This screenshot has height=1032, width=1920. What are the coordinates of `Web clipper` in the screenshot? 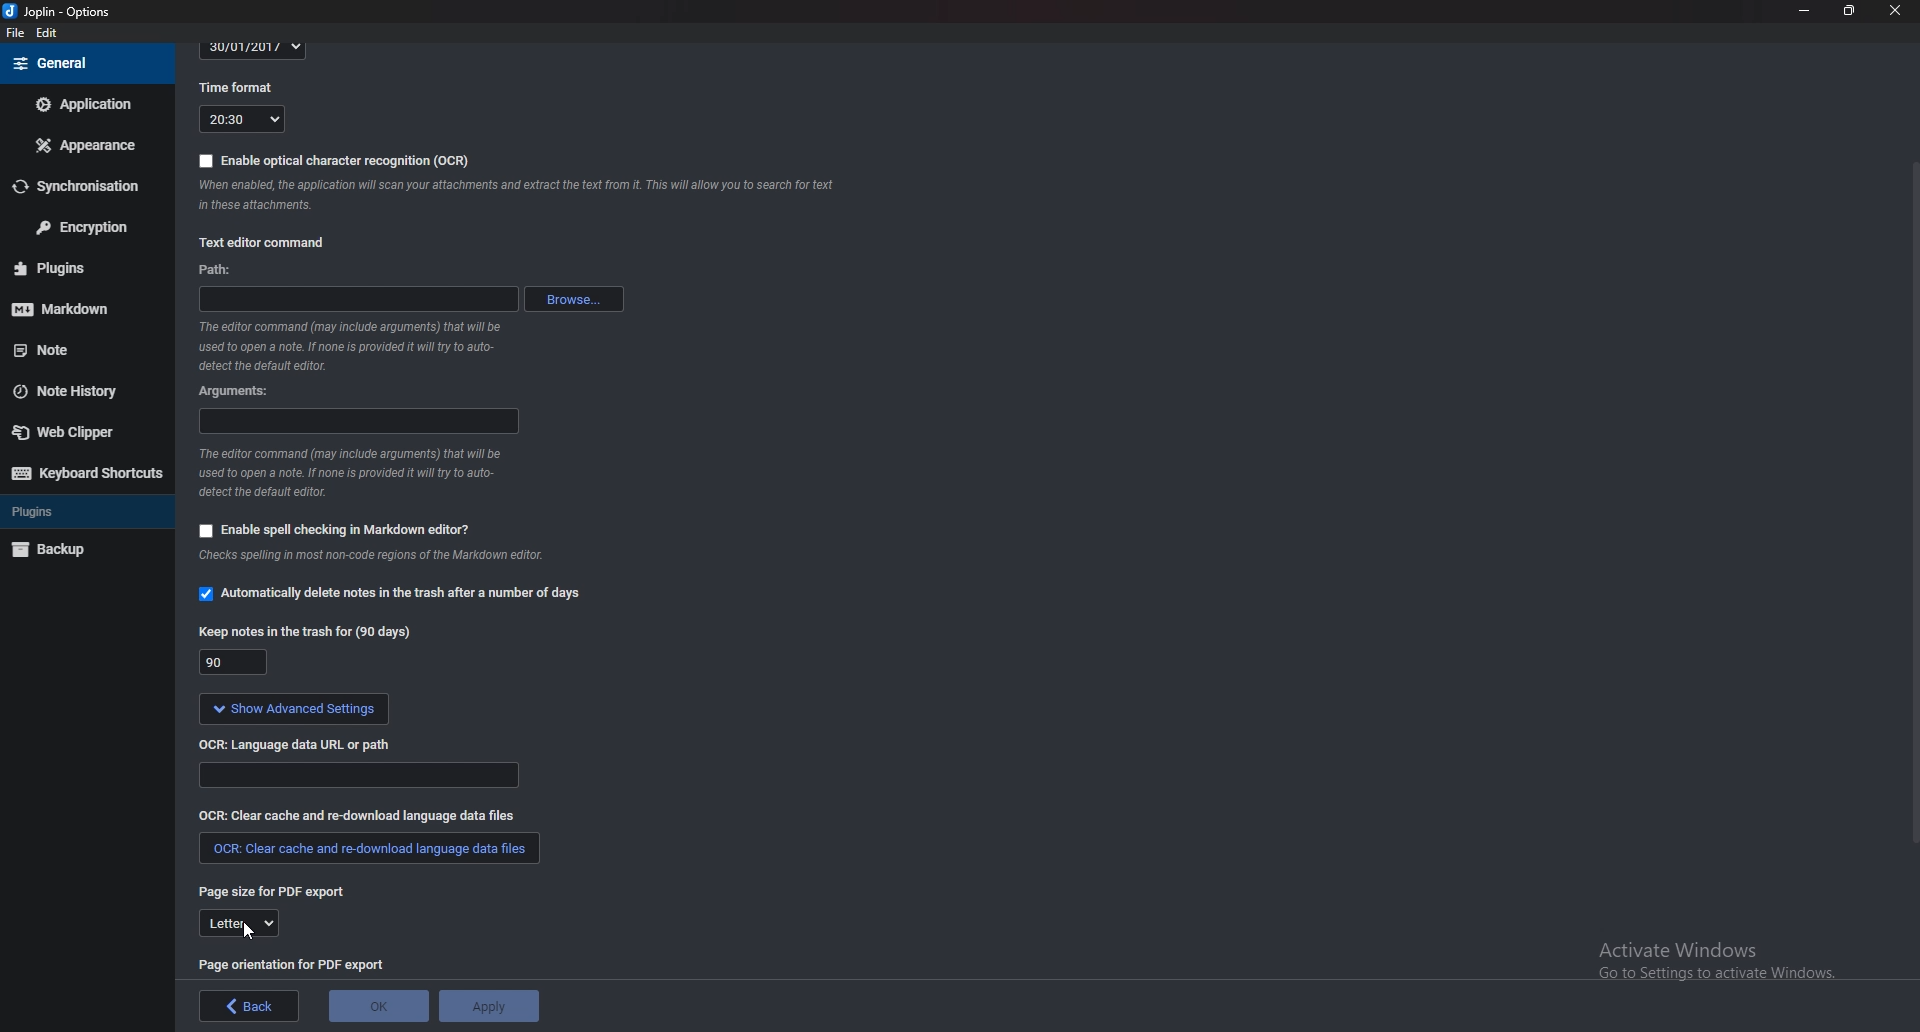 It's located at (79, 432).